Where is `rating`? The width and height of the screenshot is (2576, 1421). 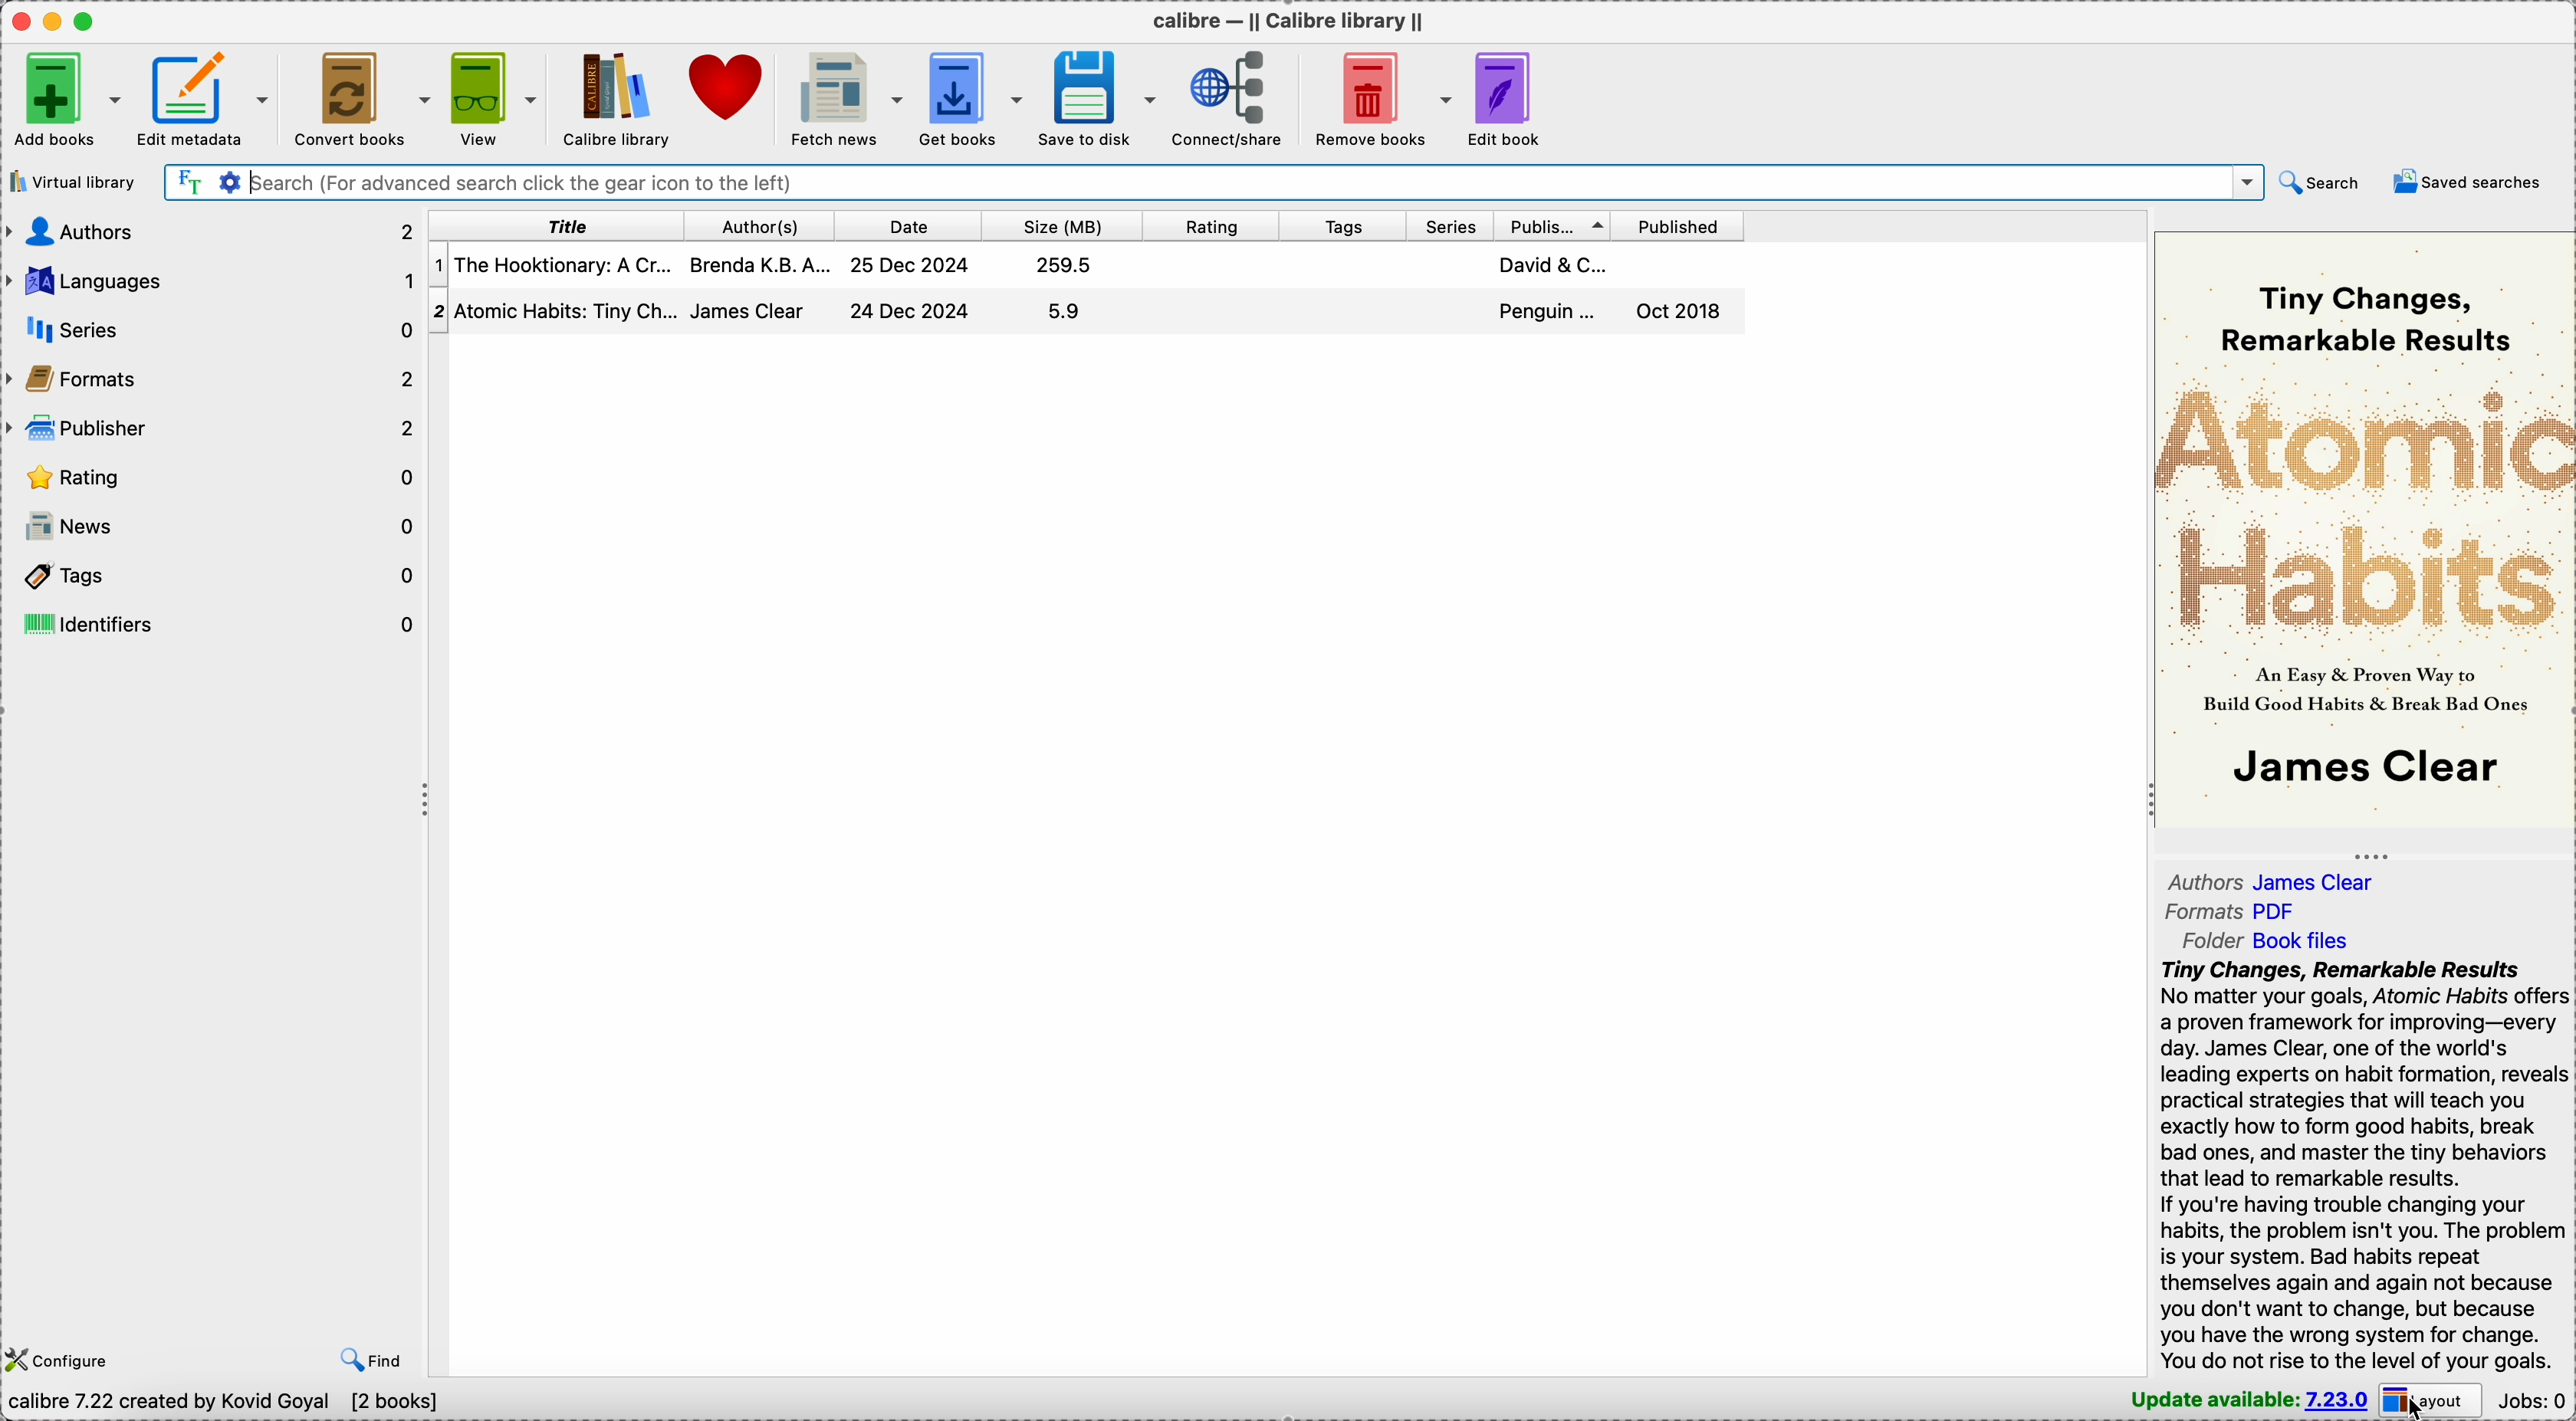 rating is located at coordinates (211, 480).